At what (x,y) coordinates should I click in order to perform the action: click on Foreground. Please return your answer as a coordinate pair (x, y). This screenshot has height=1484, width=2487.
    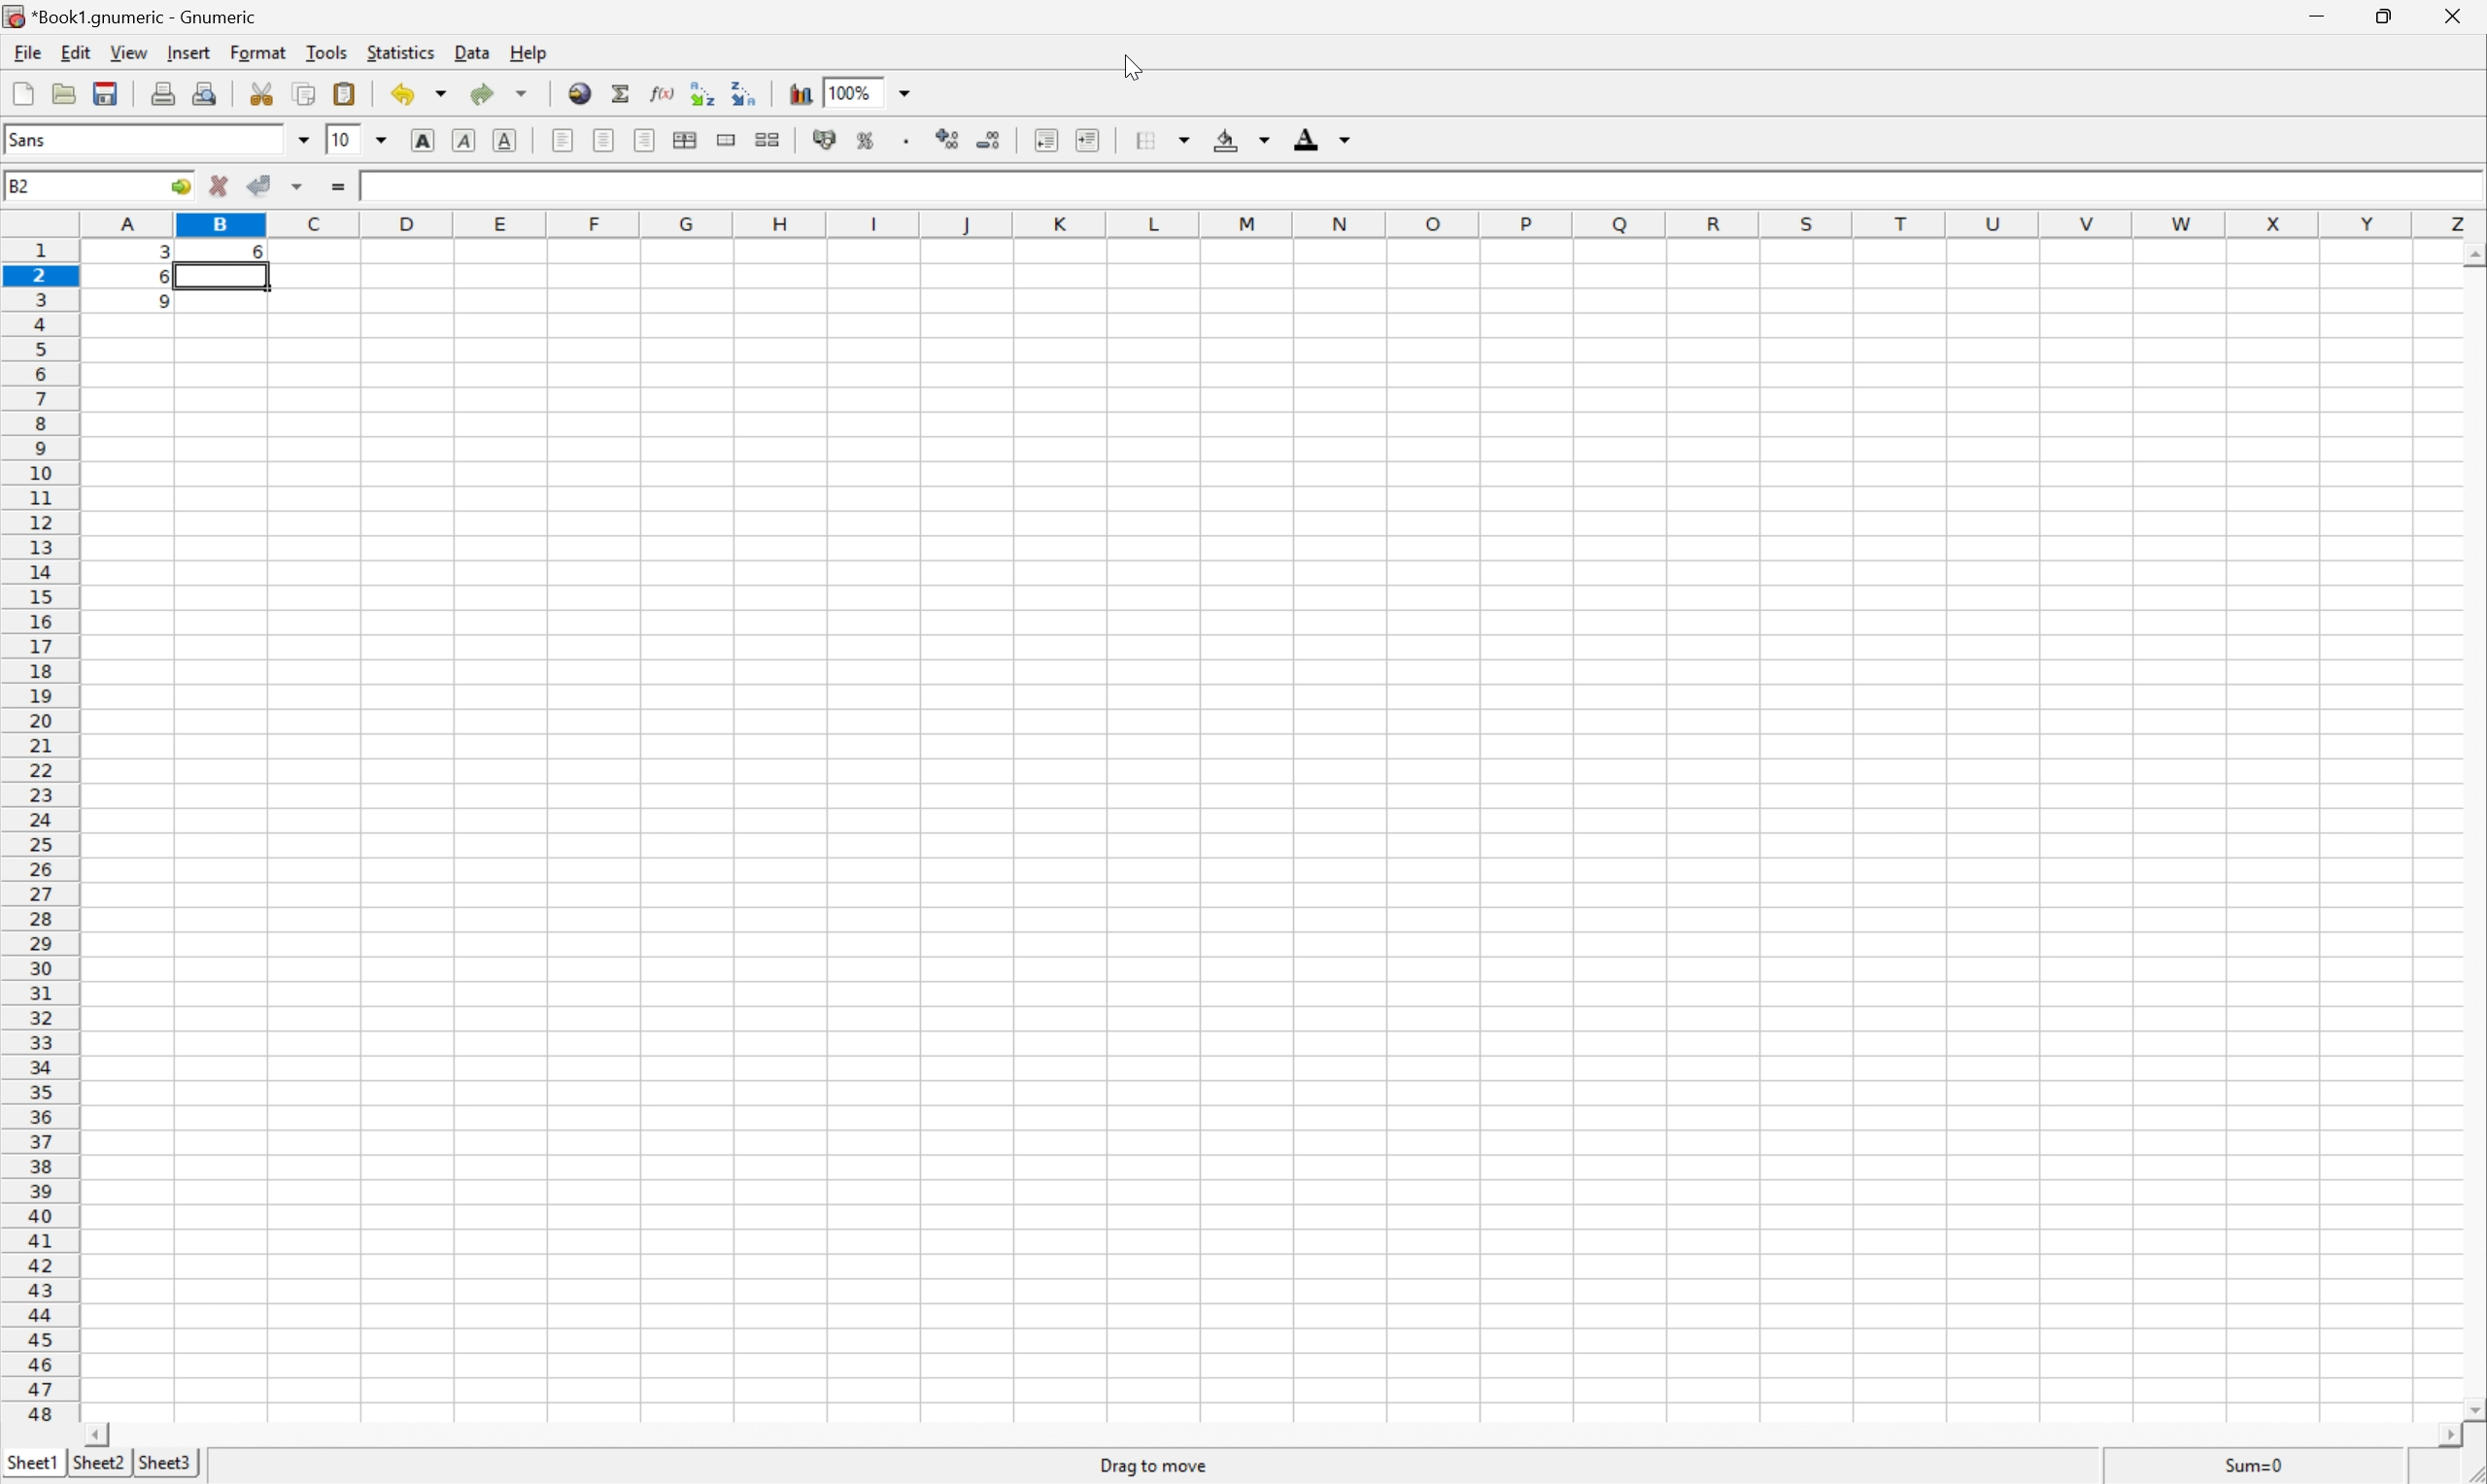
    Looking at the image, I should click on (1320, 139).